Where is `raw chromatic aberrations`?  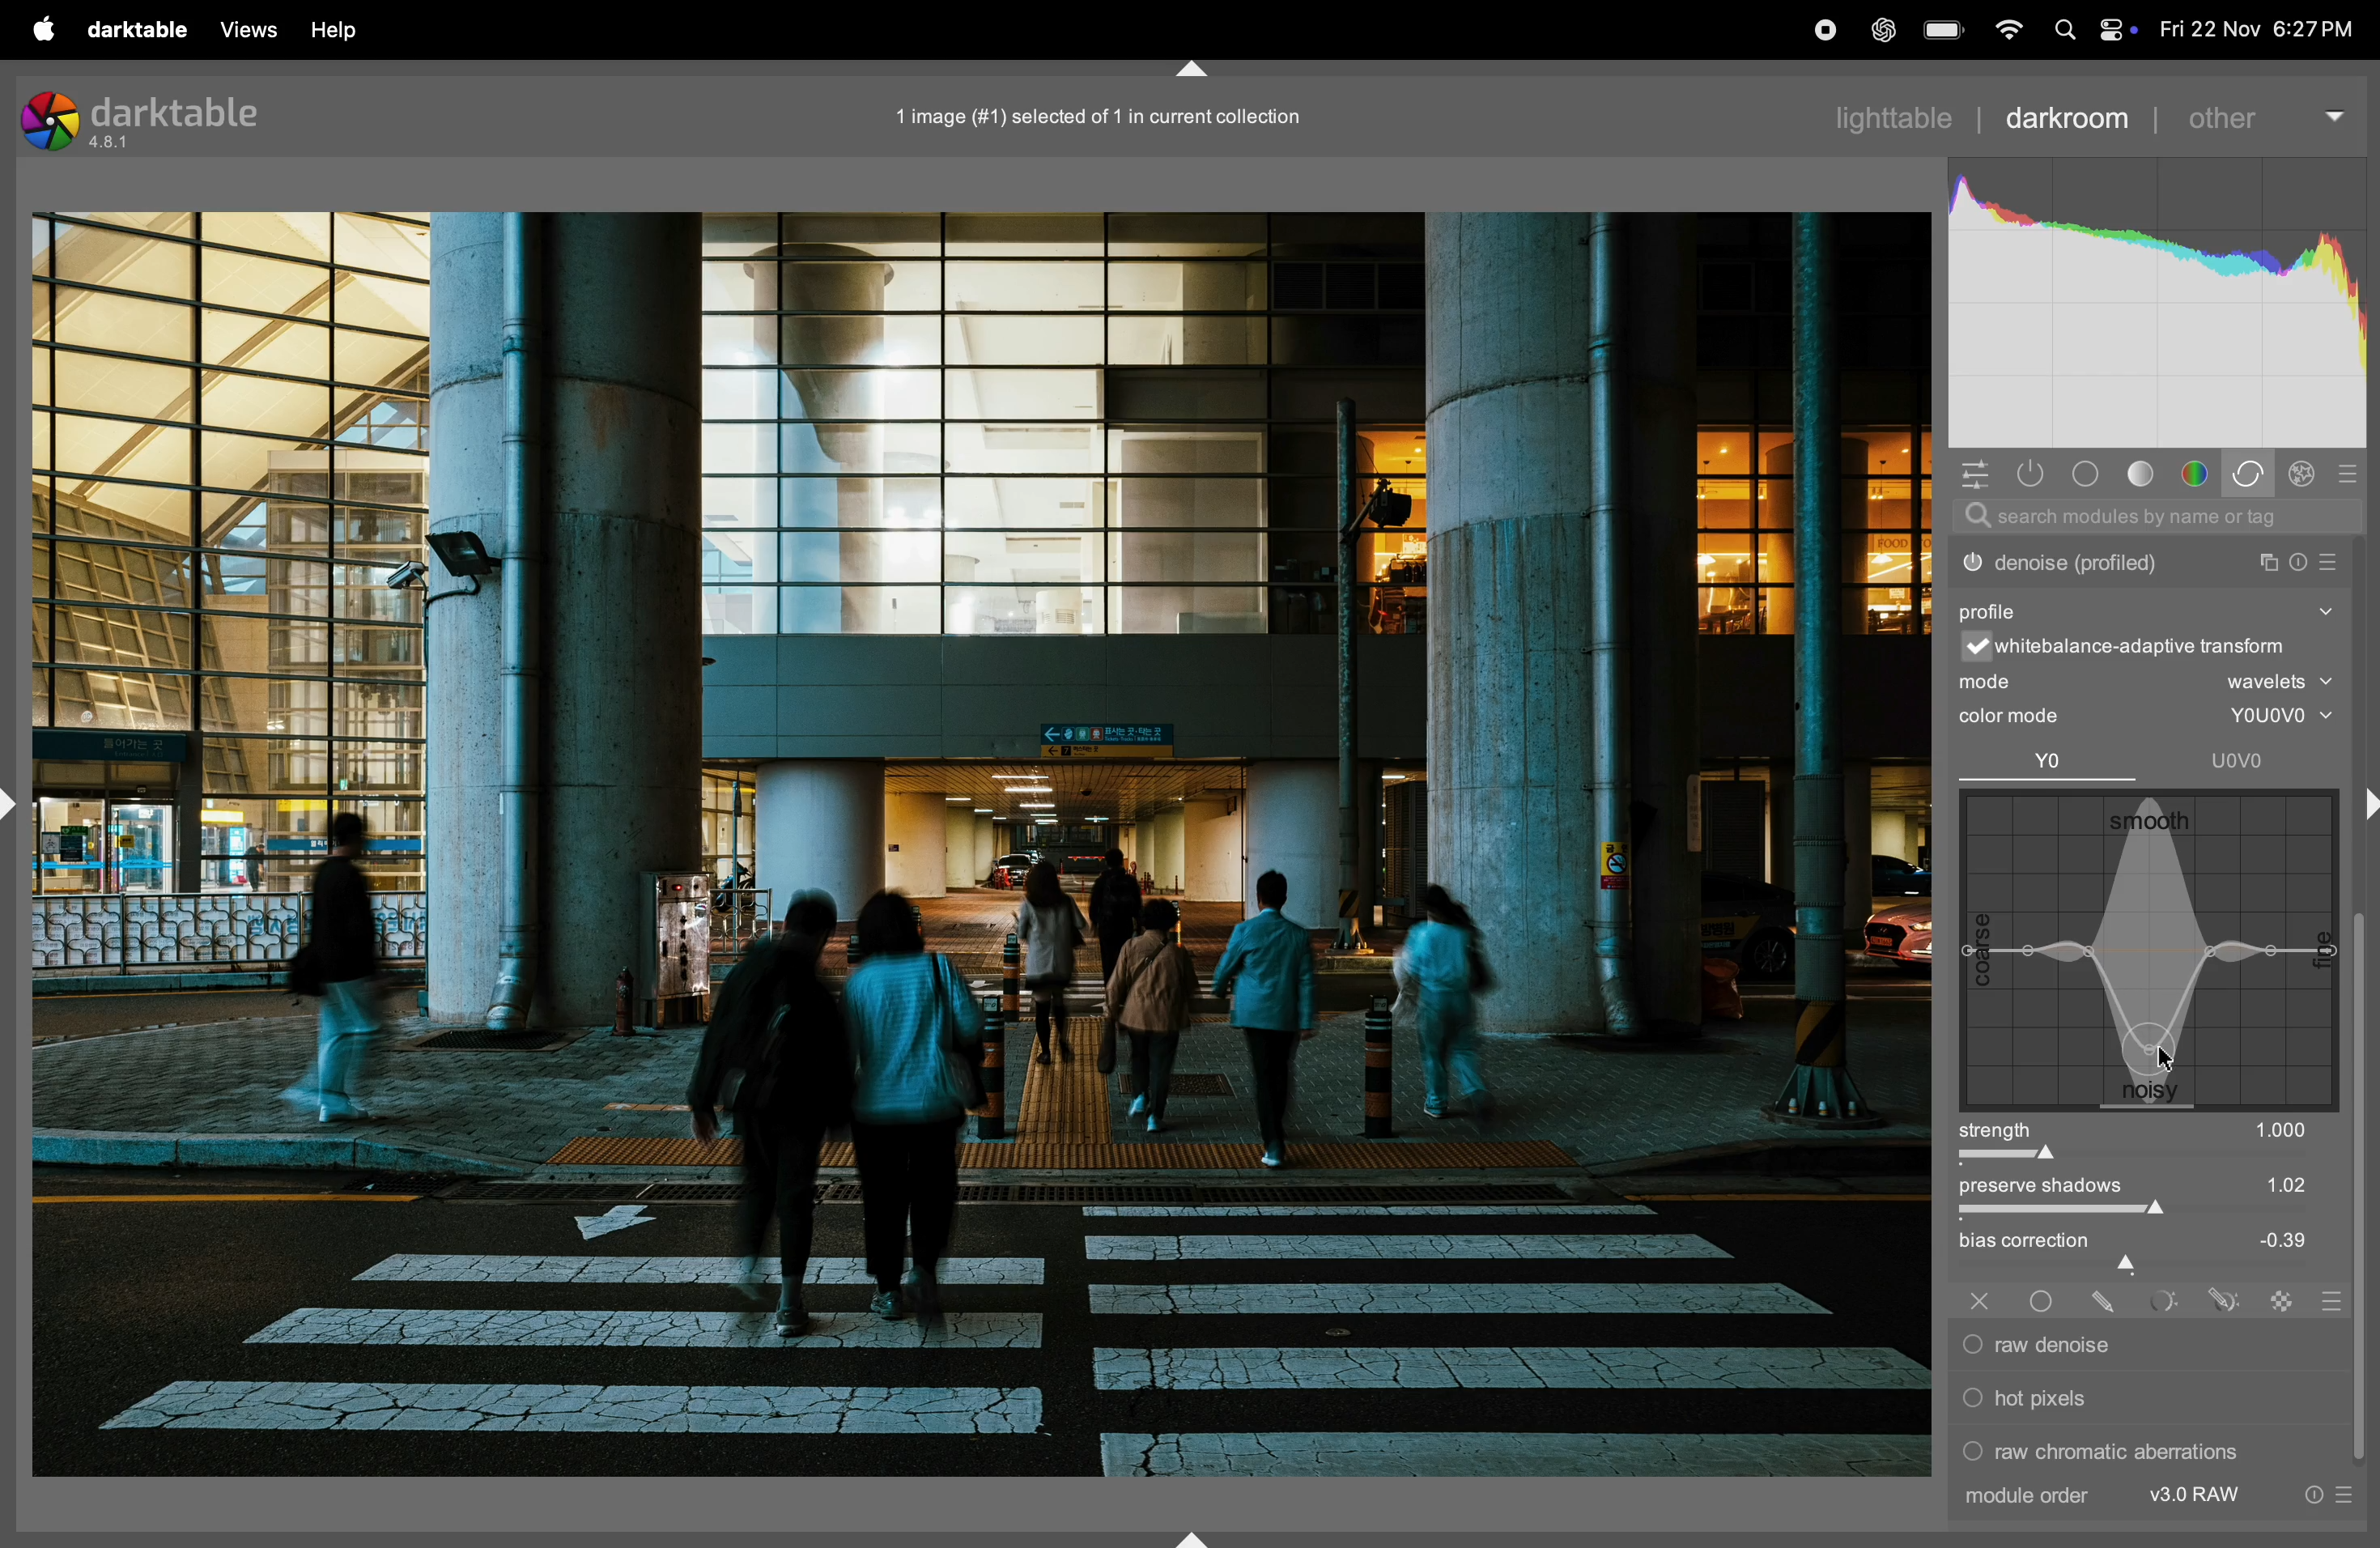 raw chromatic aberrations is located at coordinates (2103, 1450).